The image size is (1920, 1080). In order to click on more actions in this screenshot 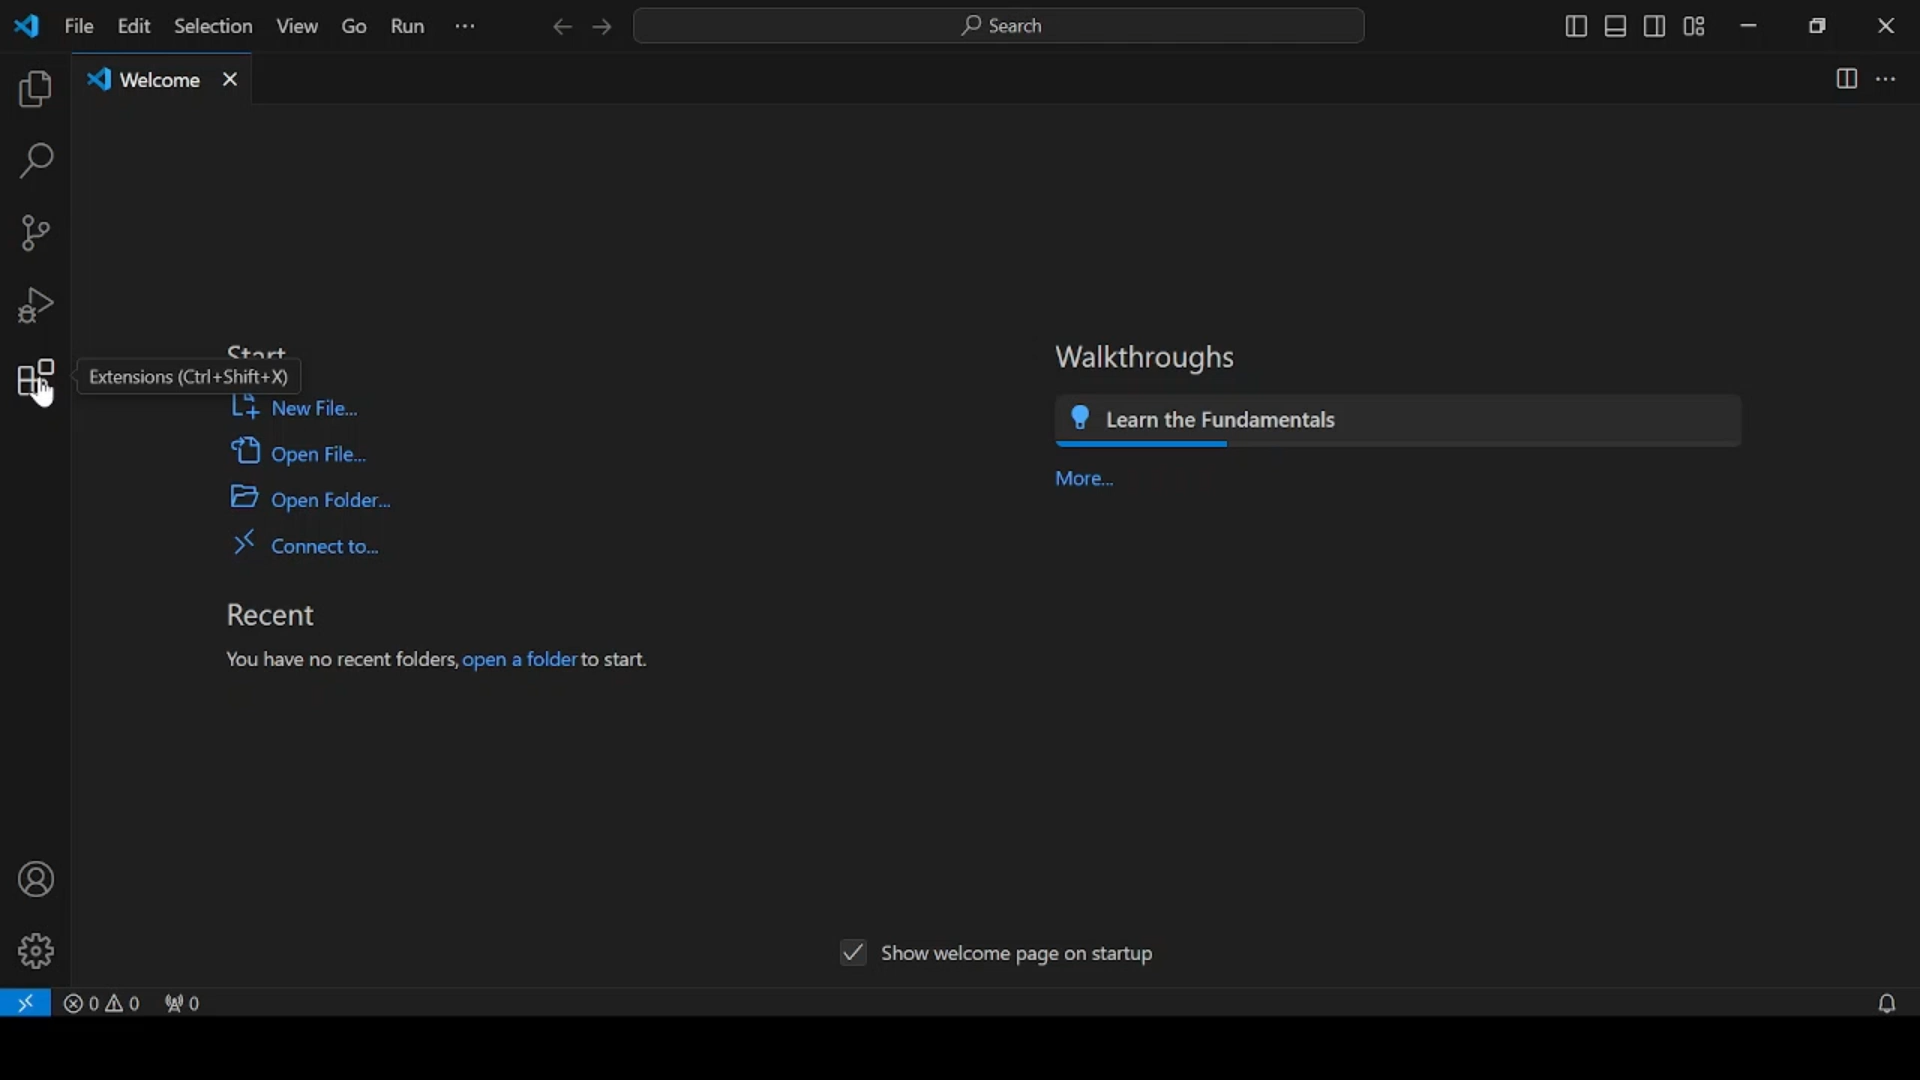, I will do `click(1887, 79)`.